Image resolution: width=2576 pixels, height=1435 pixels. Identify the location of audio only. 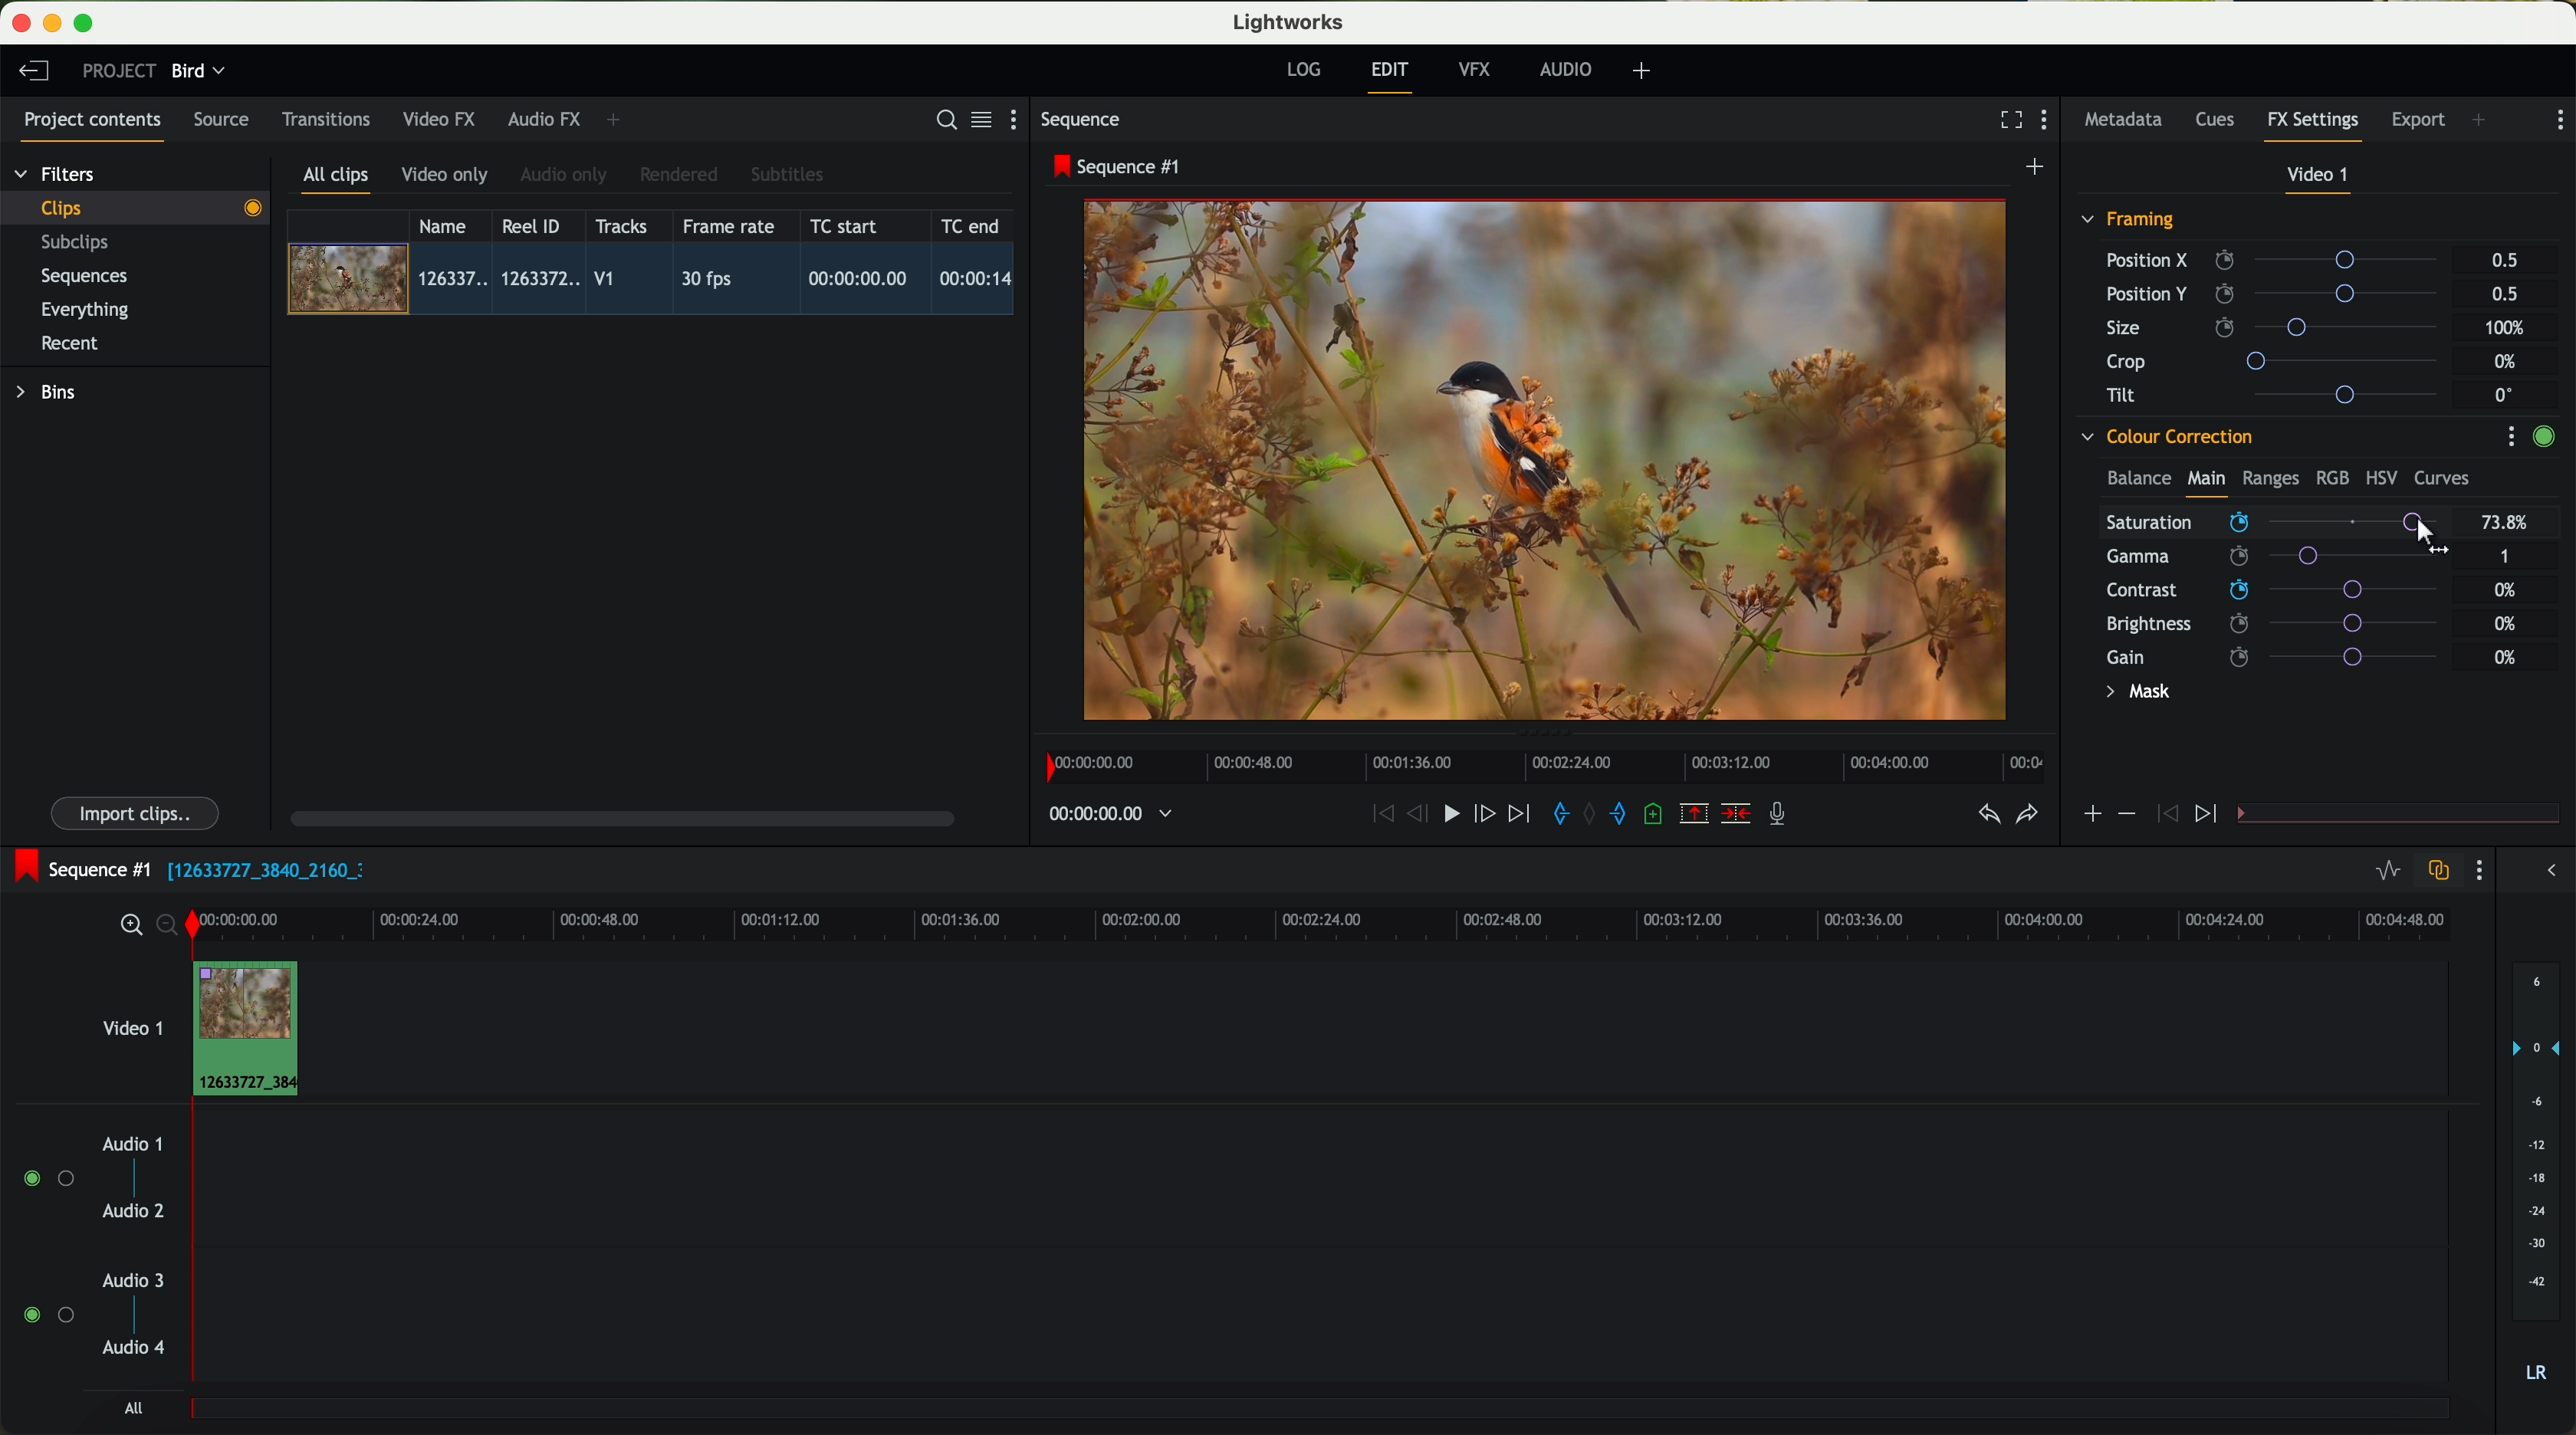
(565, 175).